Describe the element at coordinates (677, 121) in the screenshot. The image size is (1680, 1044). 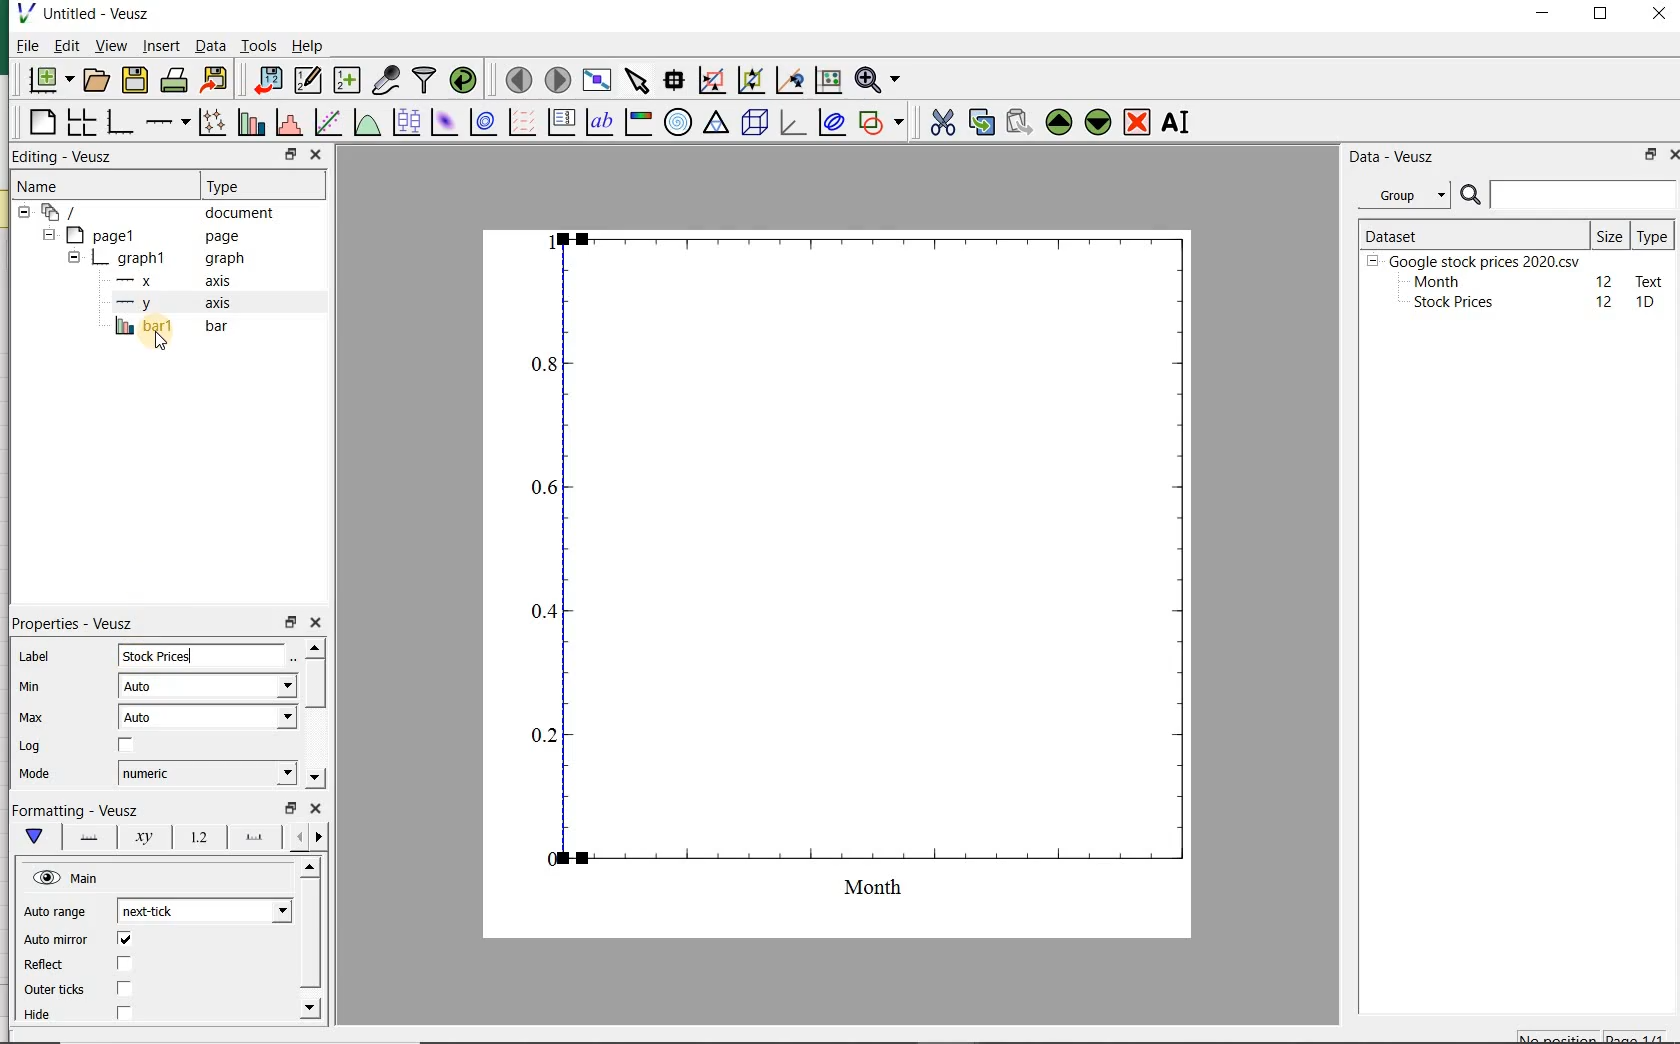
I see `polar graph` at that location.